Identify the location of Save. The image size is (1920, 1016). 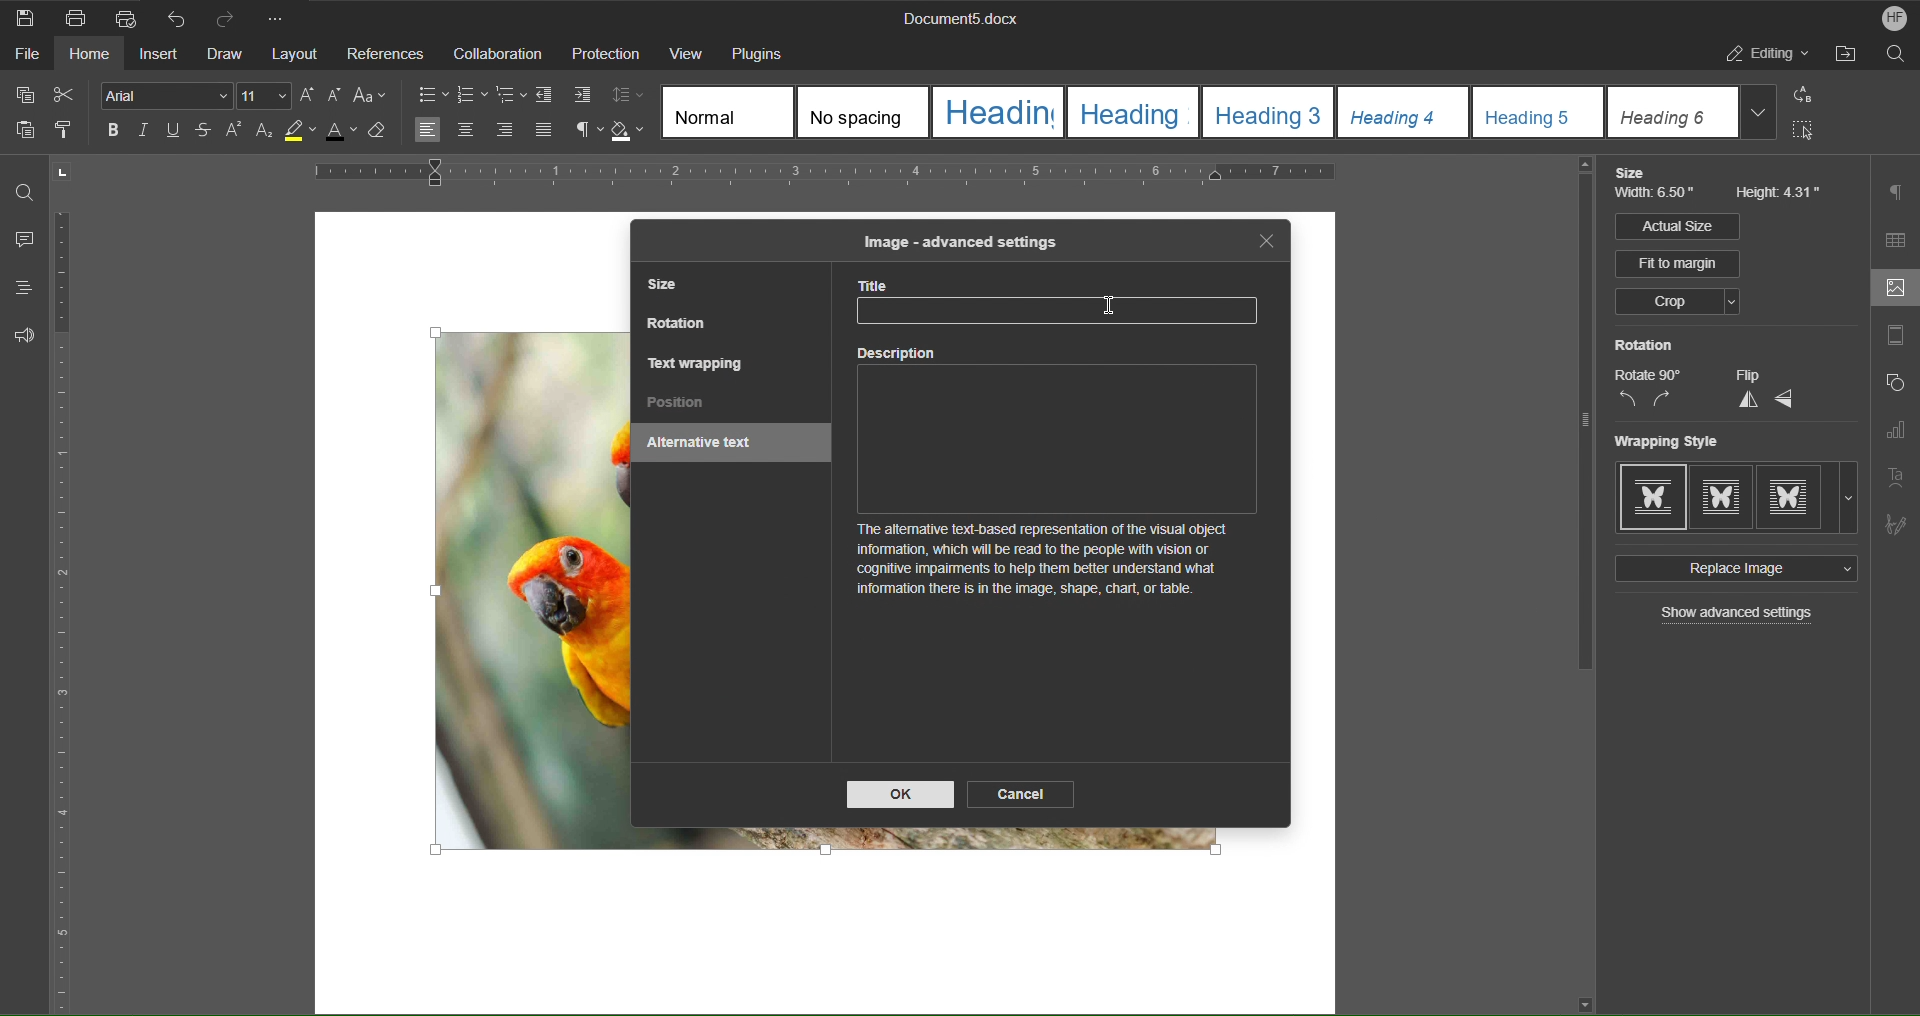
(26, 17).